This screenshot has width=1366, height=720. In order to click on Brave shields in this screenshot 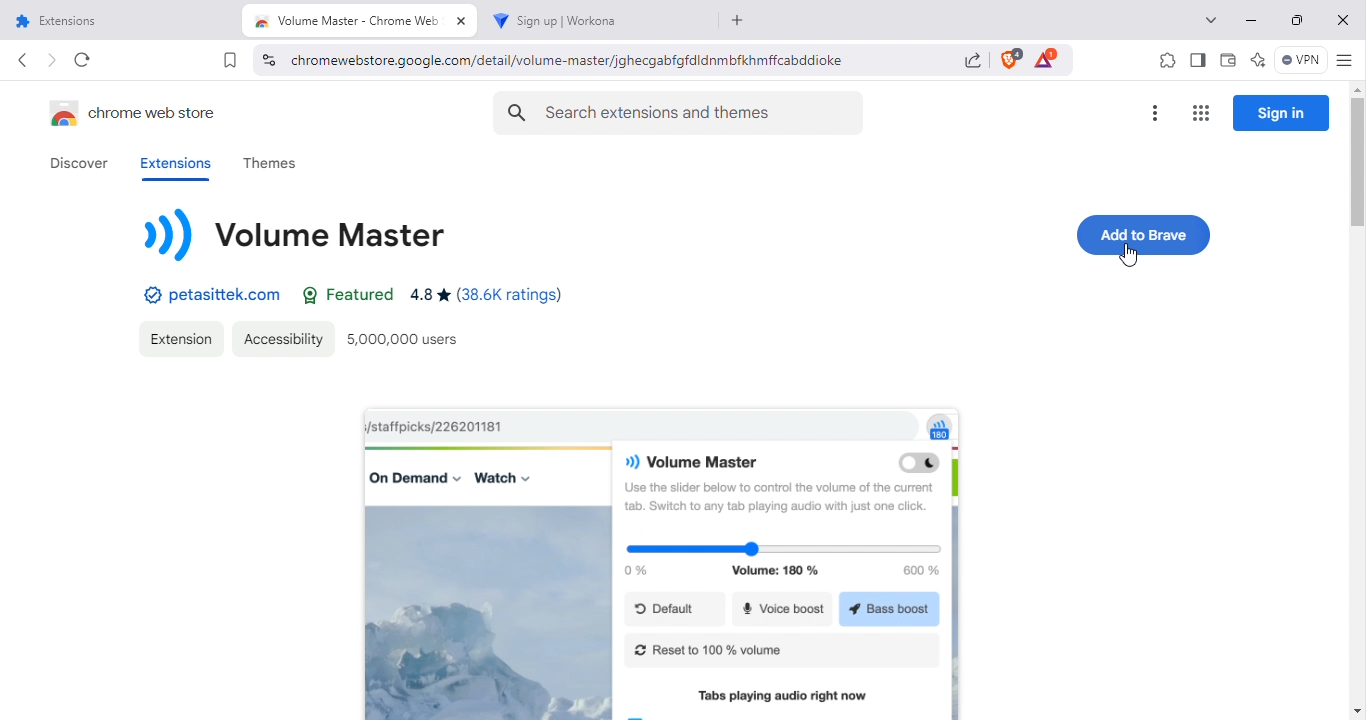, I will do `click(1008, 57)`.